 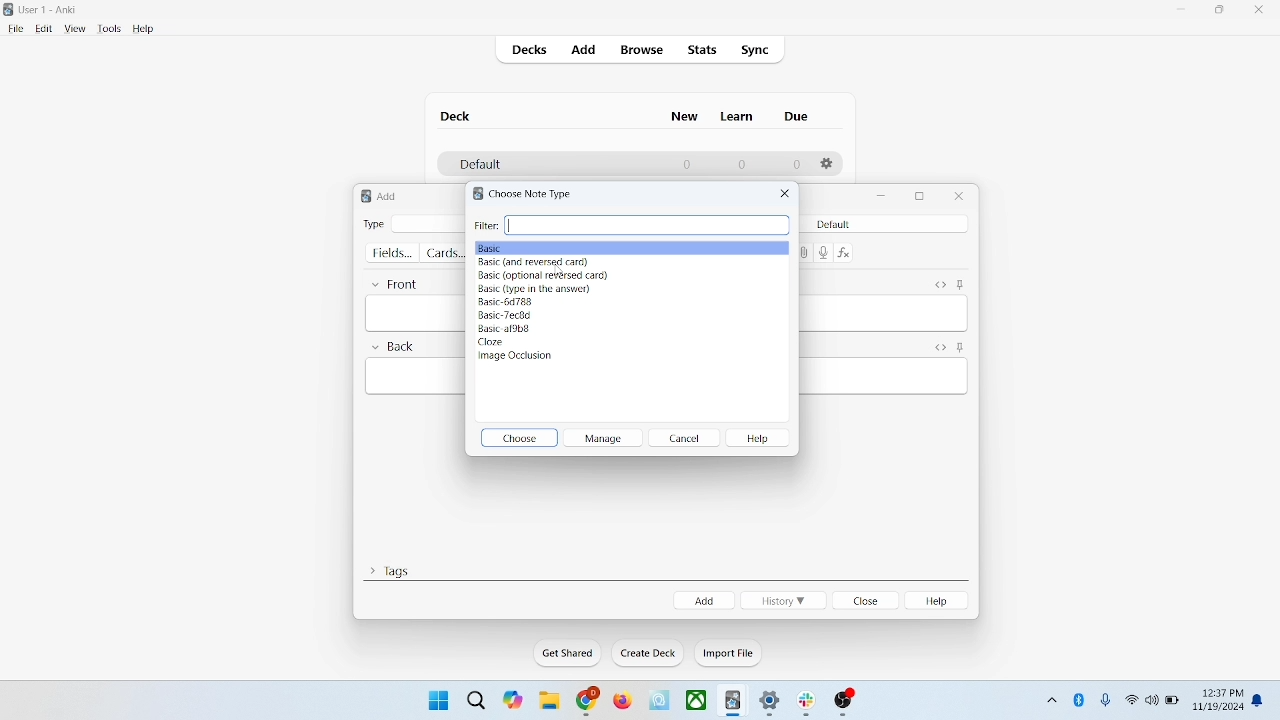 What do you see at coordinates (1152, 699) in the screenshot?
I see `speaker` at bounding box center [1152, 699].